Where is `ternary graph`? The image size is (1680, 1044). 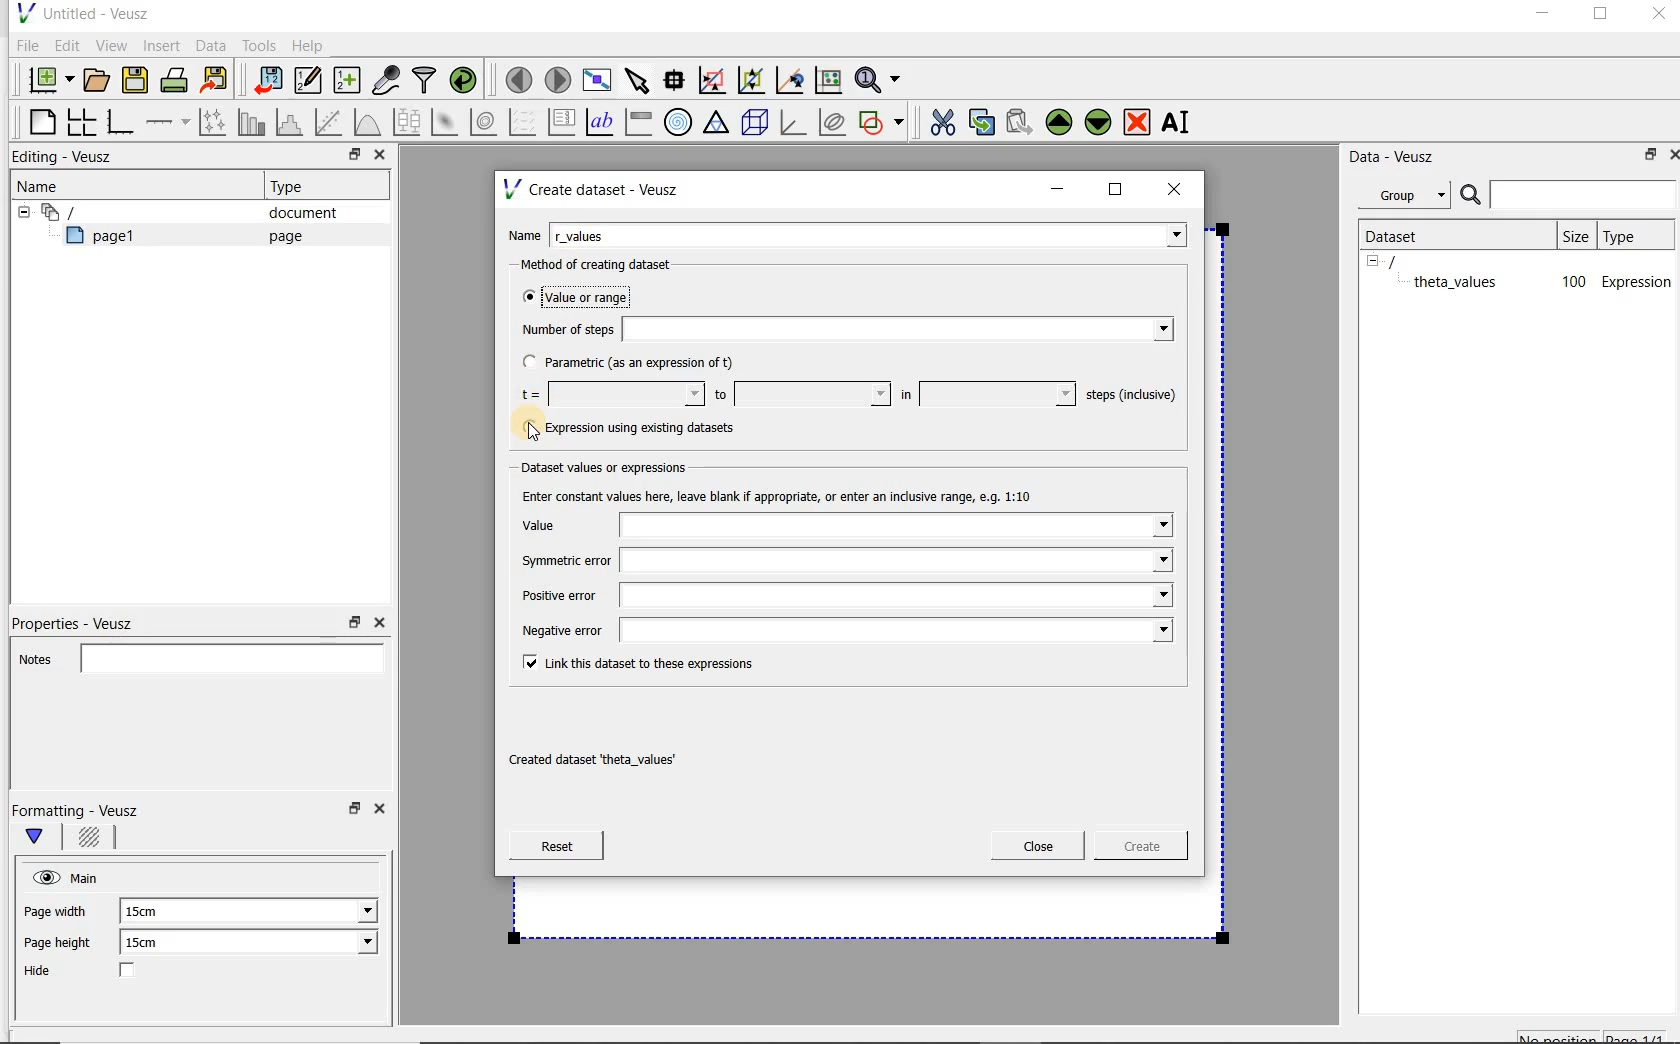 ternary graph is located at coordinates (718, 123).